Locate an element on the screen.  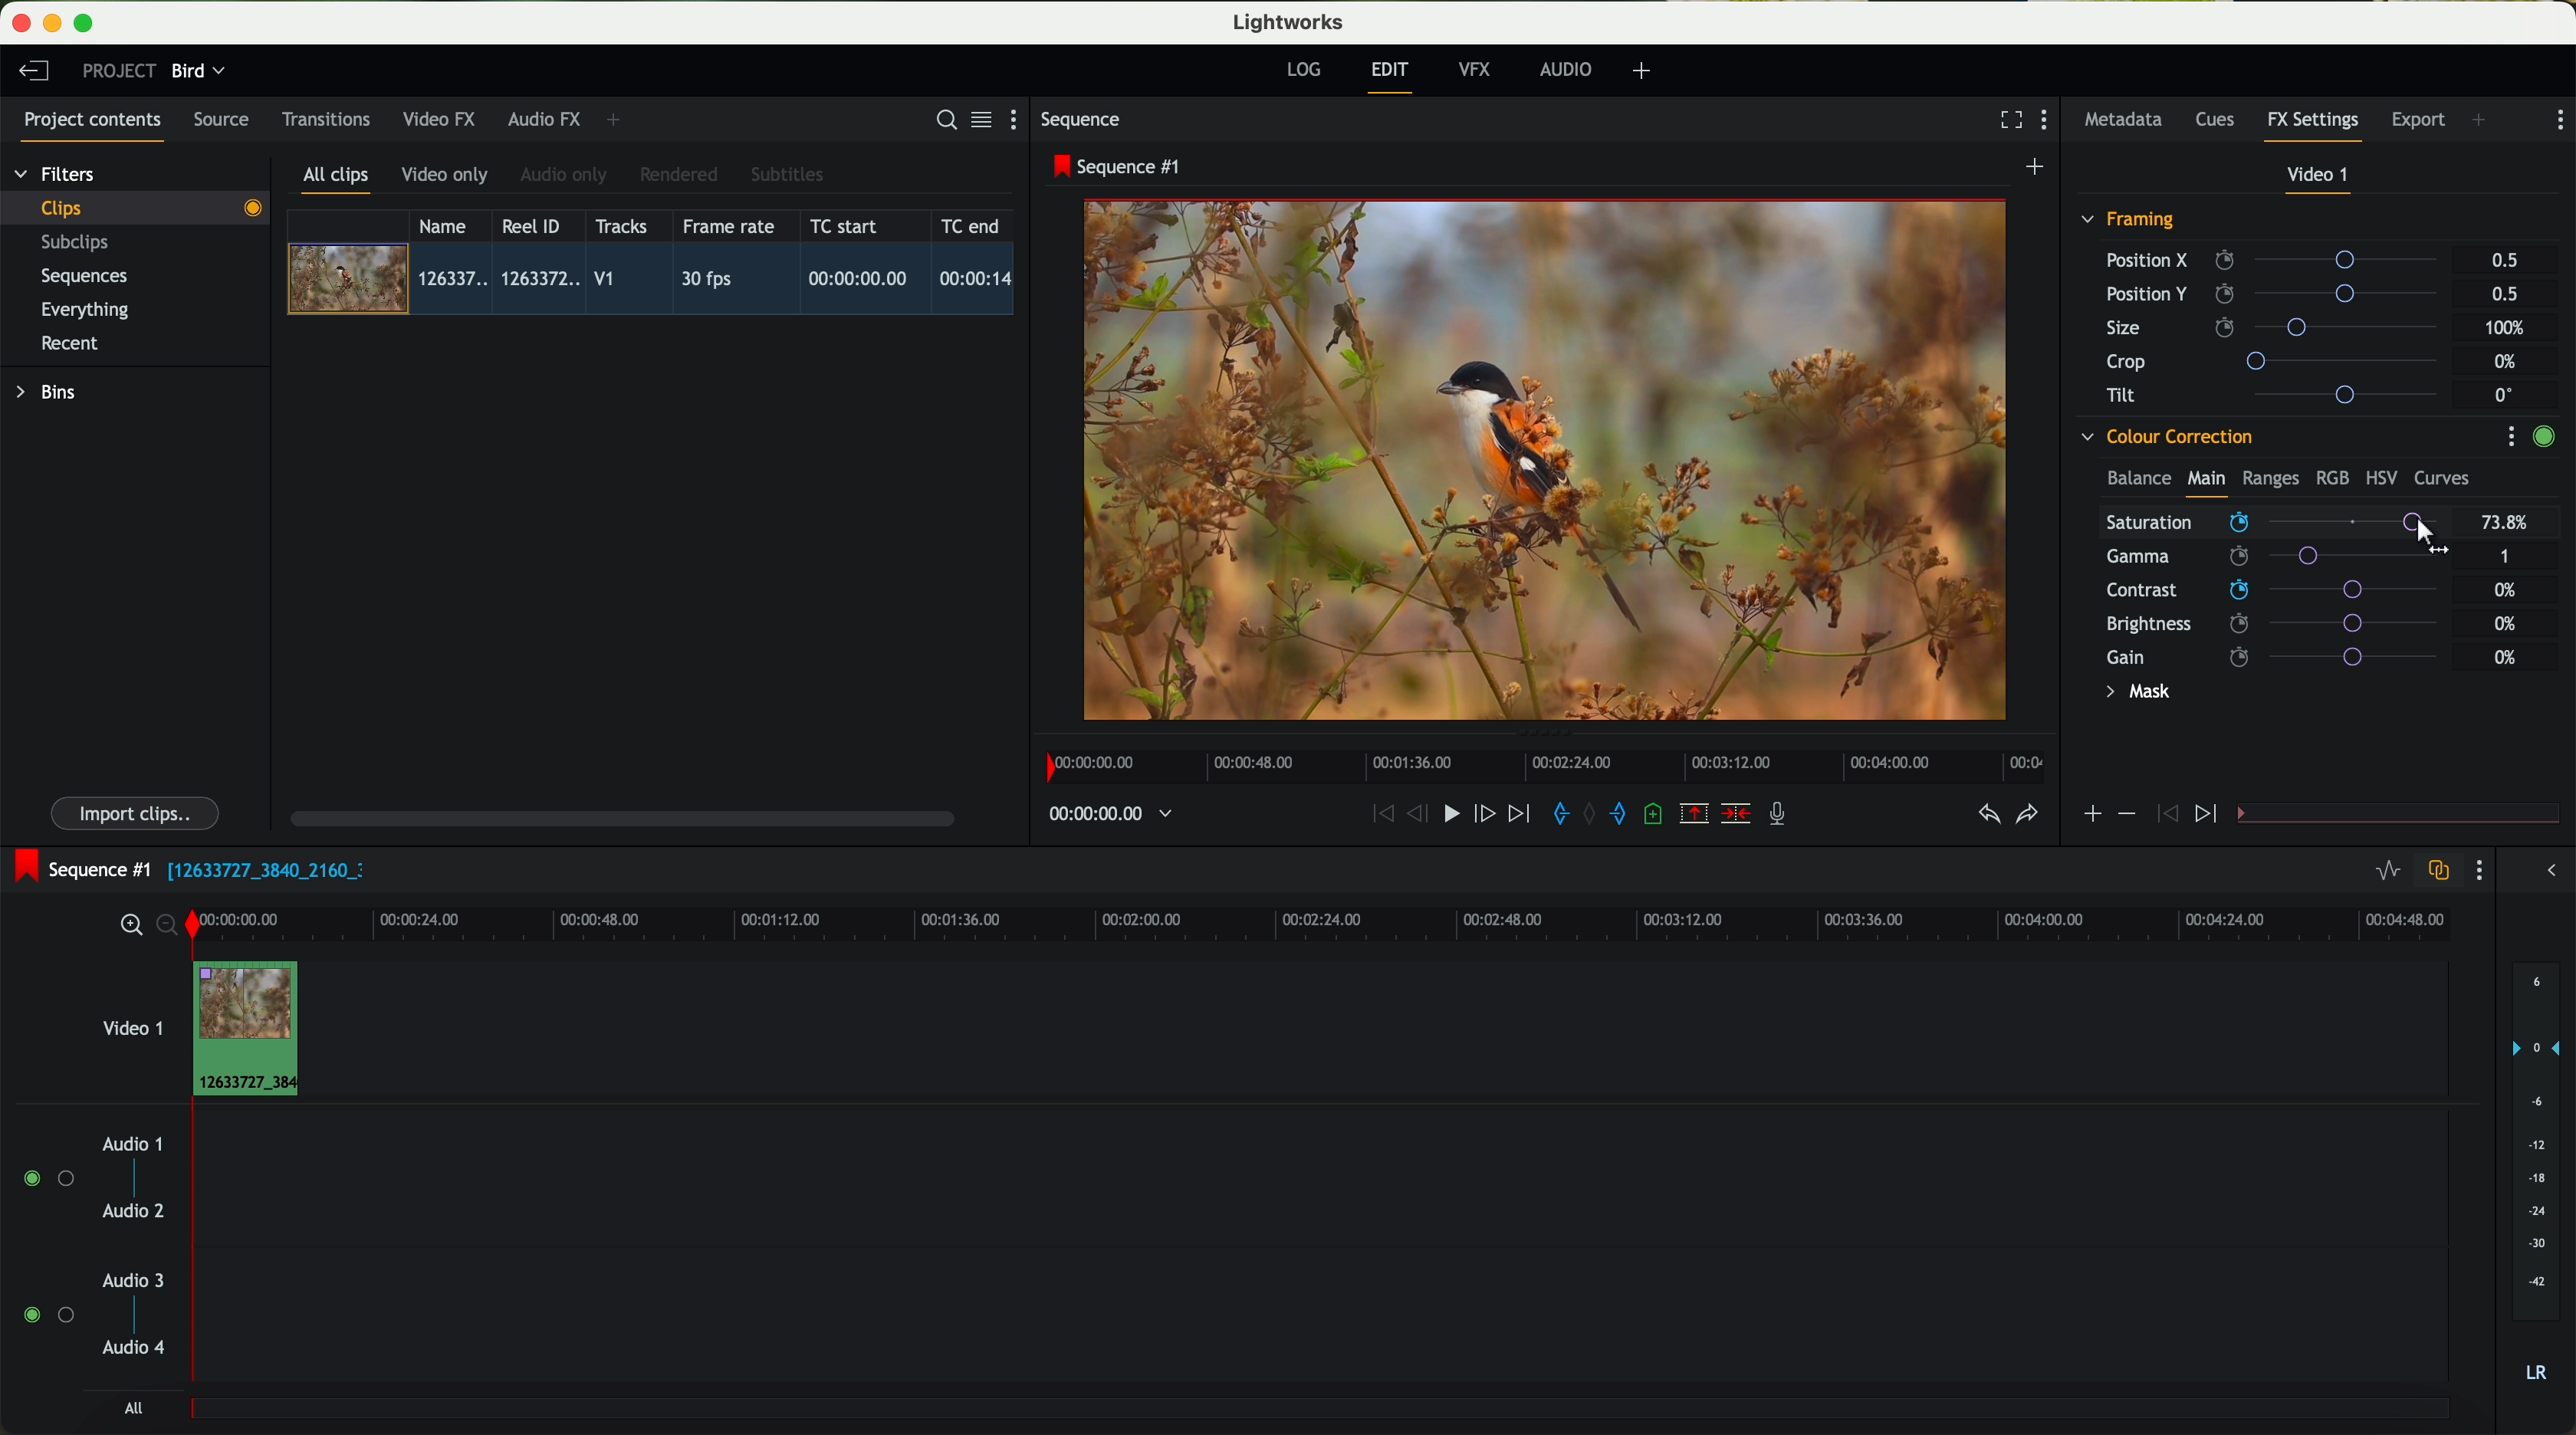
gain is located at coordinates (2284, 656).